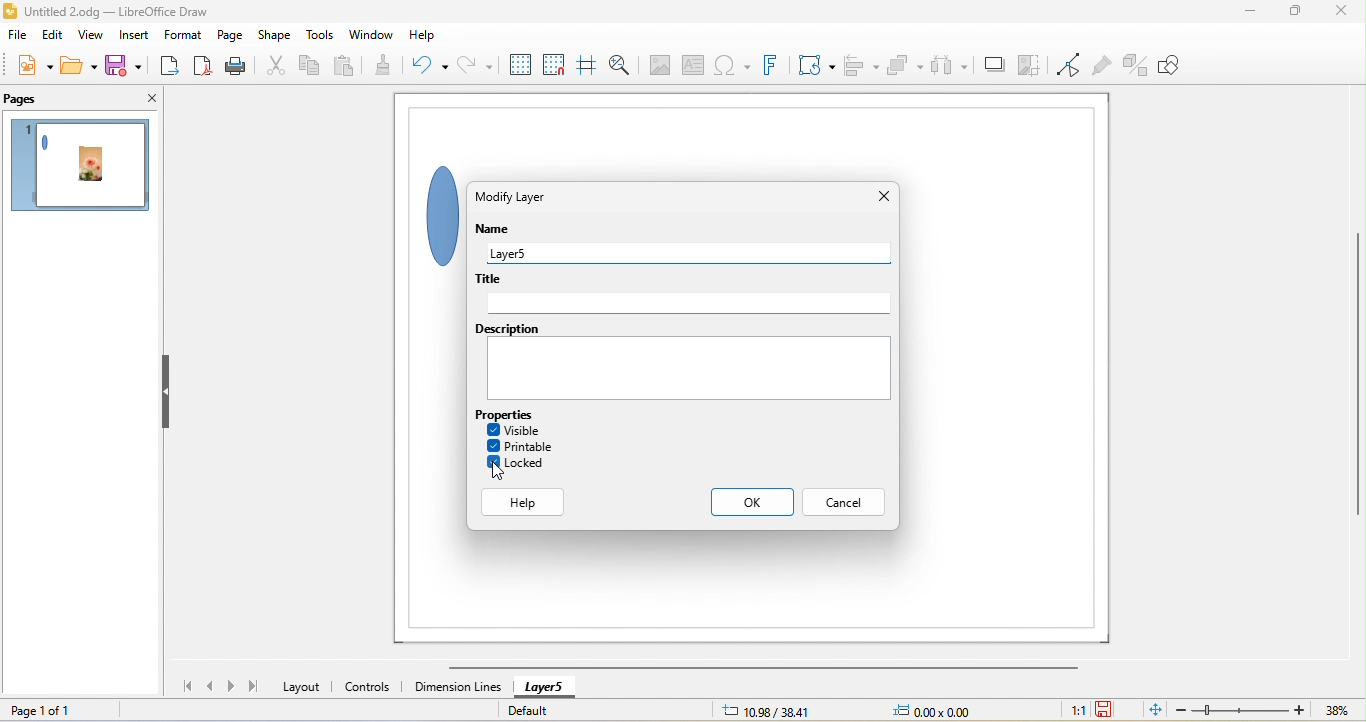  I want to click on click to save the document, so click(1106, 710).